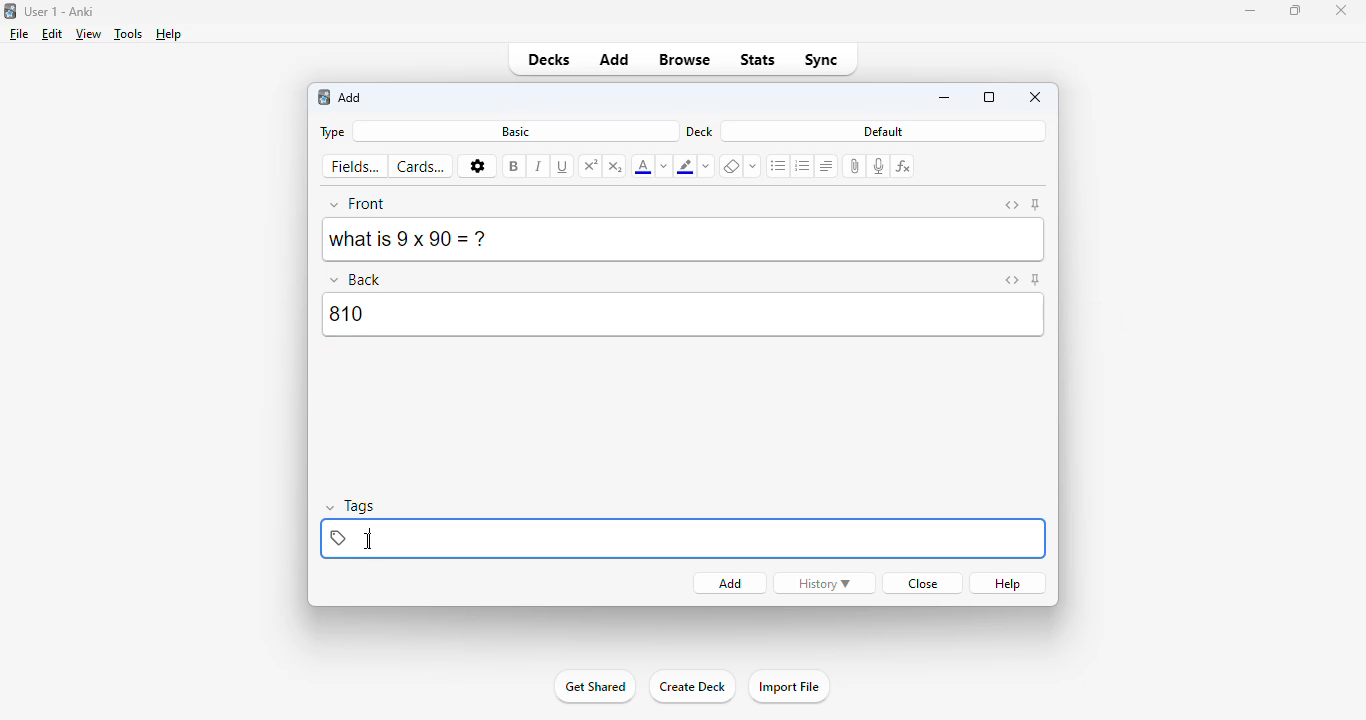 This screenshot has height=720, width=1366. Describe the element at coordinates (708, 166) in the screenshot. I see `change color` at that location.